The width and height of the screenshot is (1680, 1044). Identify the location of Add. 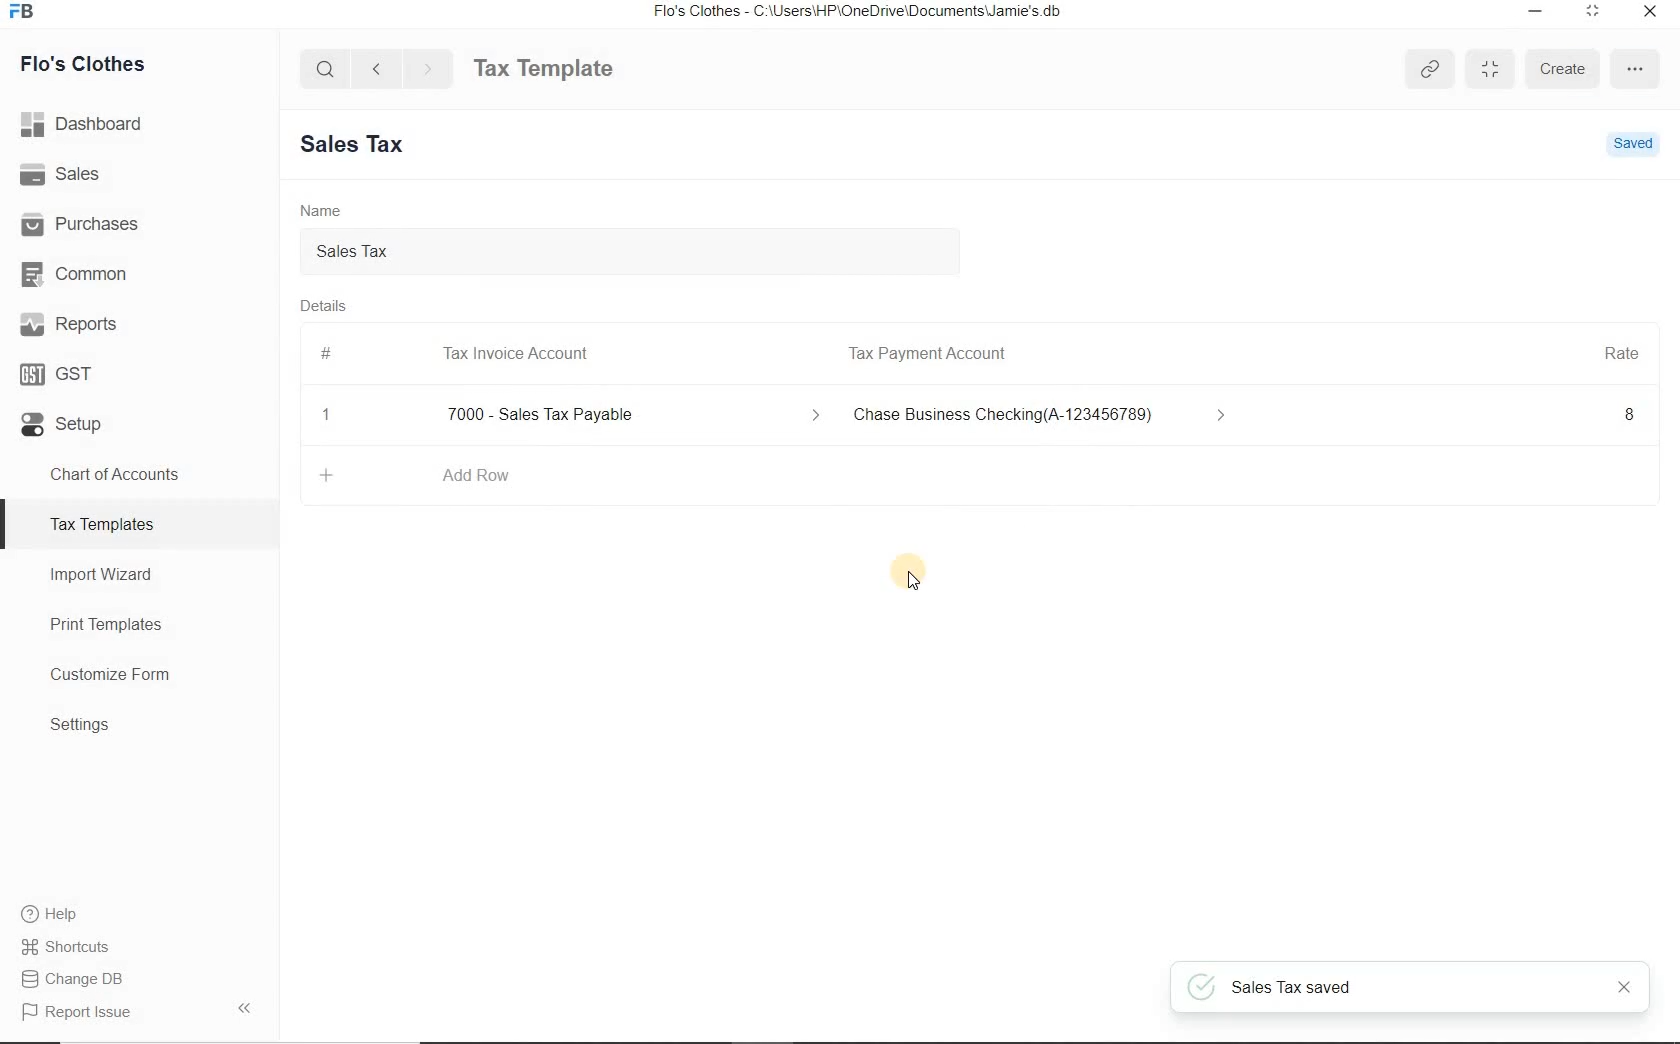
(328, 475).